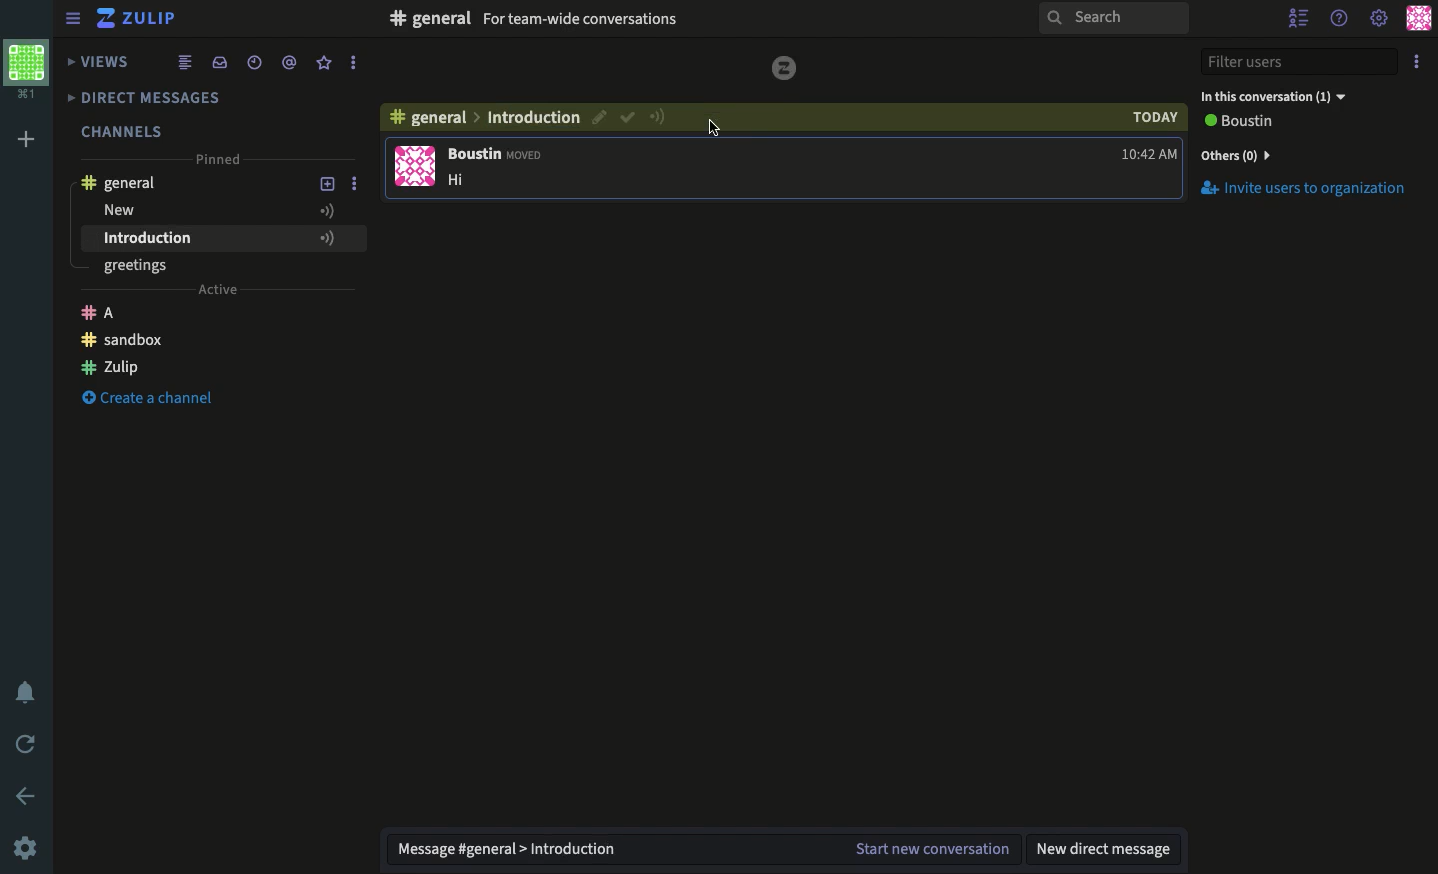  What do you see at coordinates (362, 185) in the screenshot?
I see `More Options` at bounding box center [362, 185].